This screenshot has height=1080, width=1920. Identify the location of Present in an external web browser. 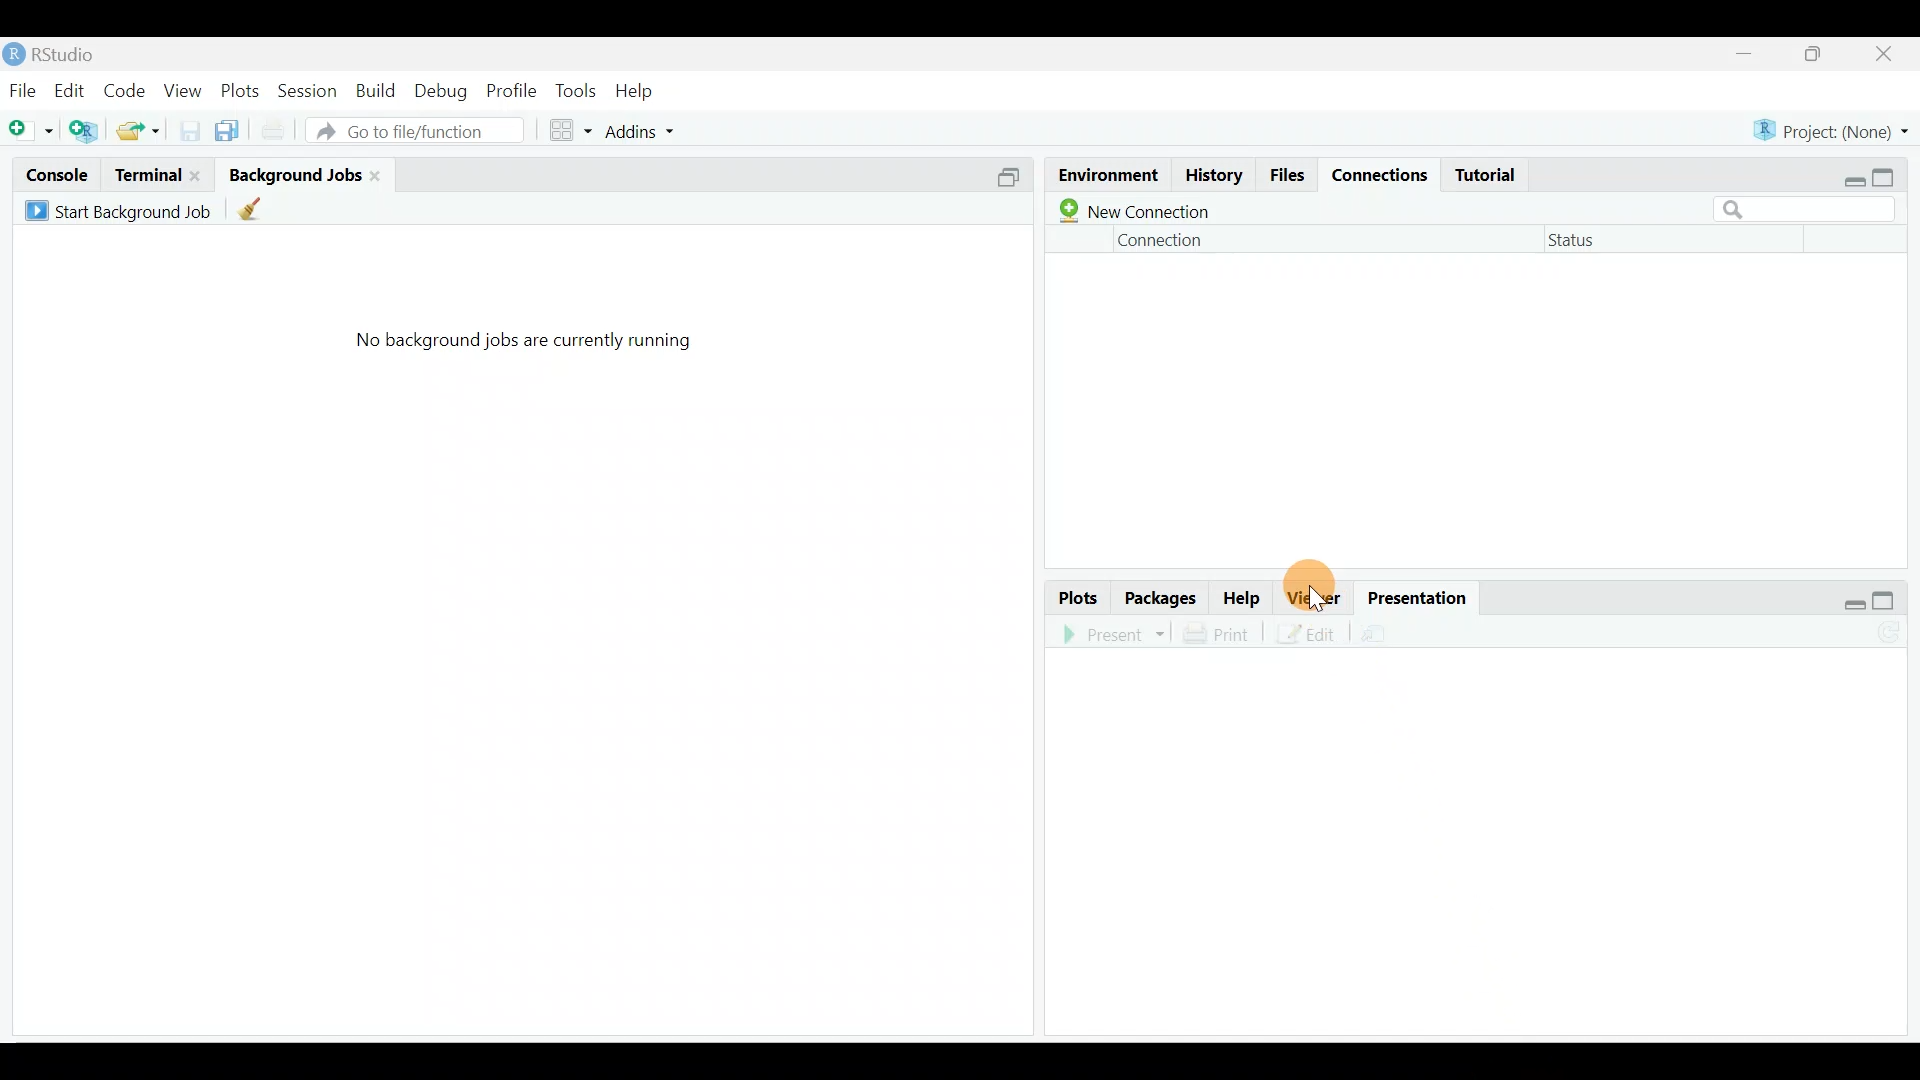
(1390, 629).